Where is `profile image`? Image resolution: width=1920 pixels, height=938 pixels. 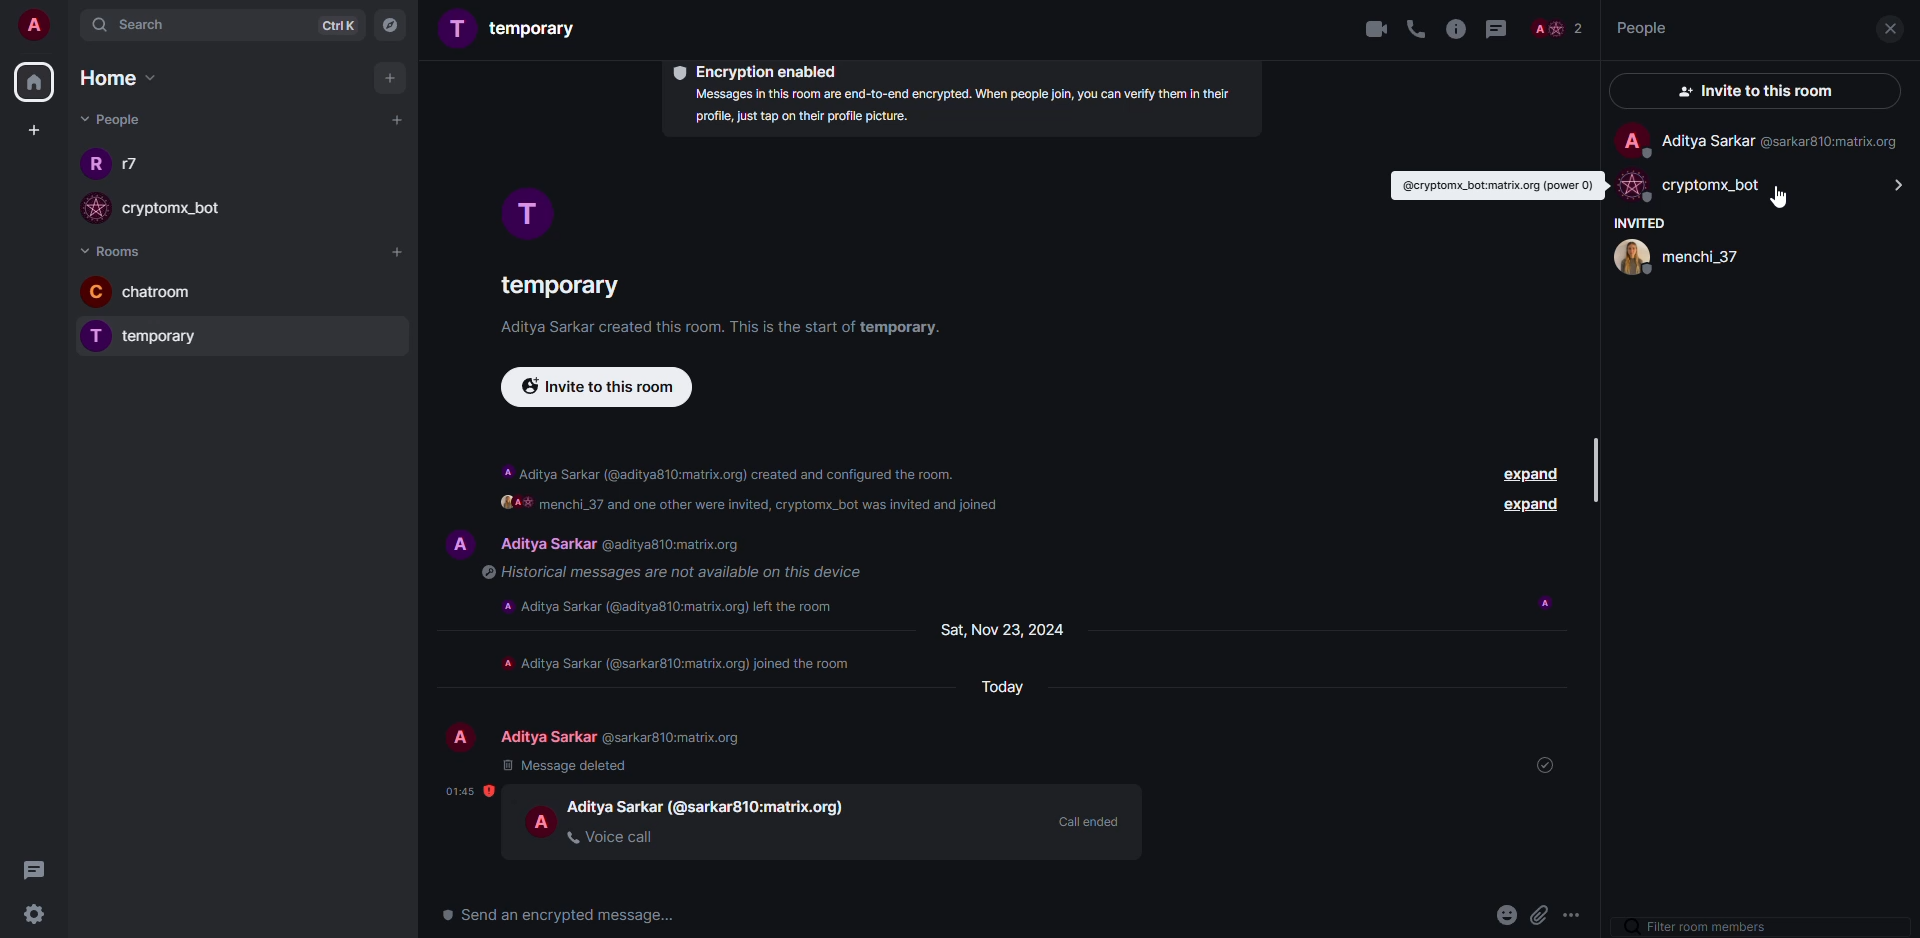 profile image is located at coordinates (99, 208).